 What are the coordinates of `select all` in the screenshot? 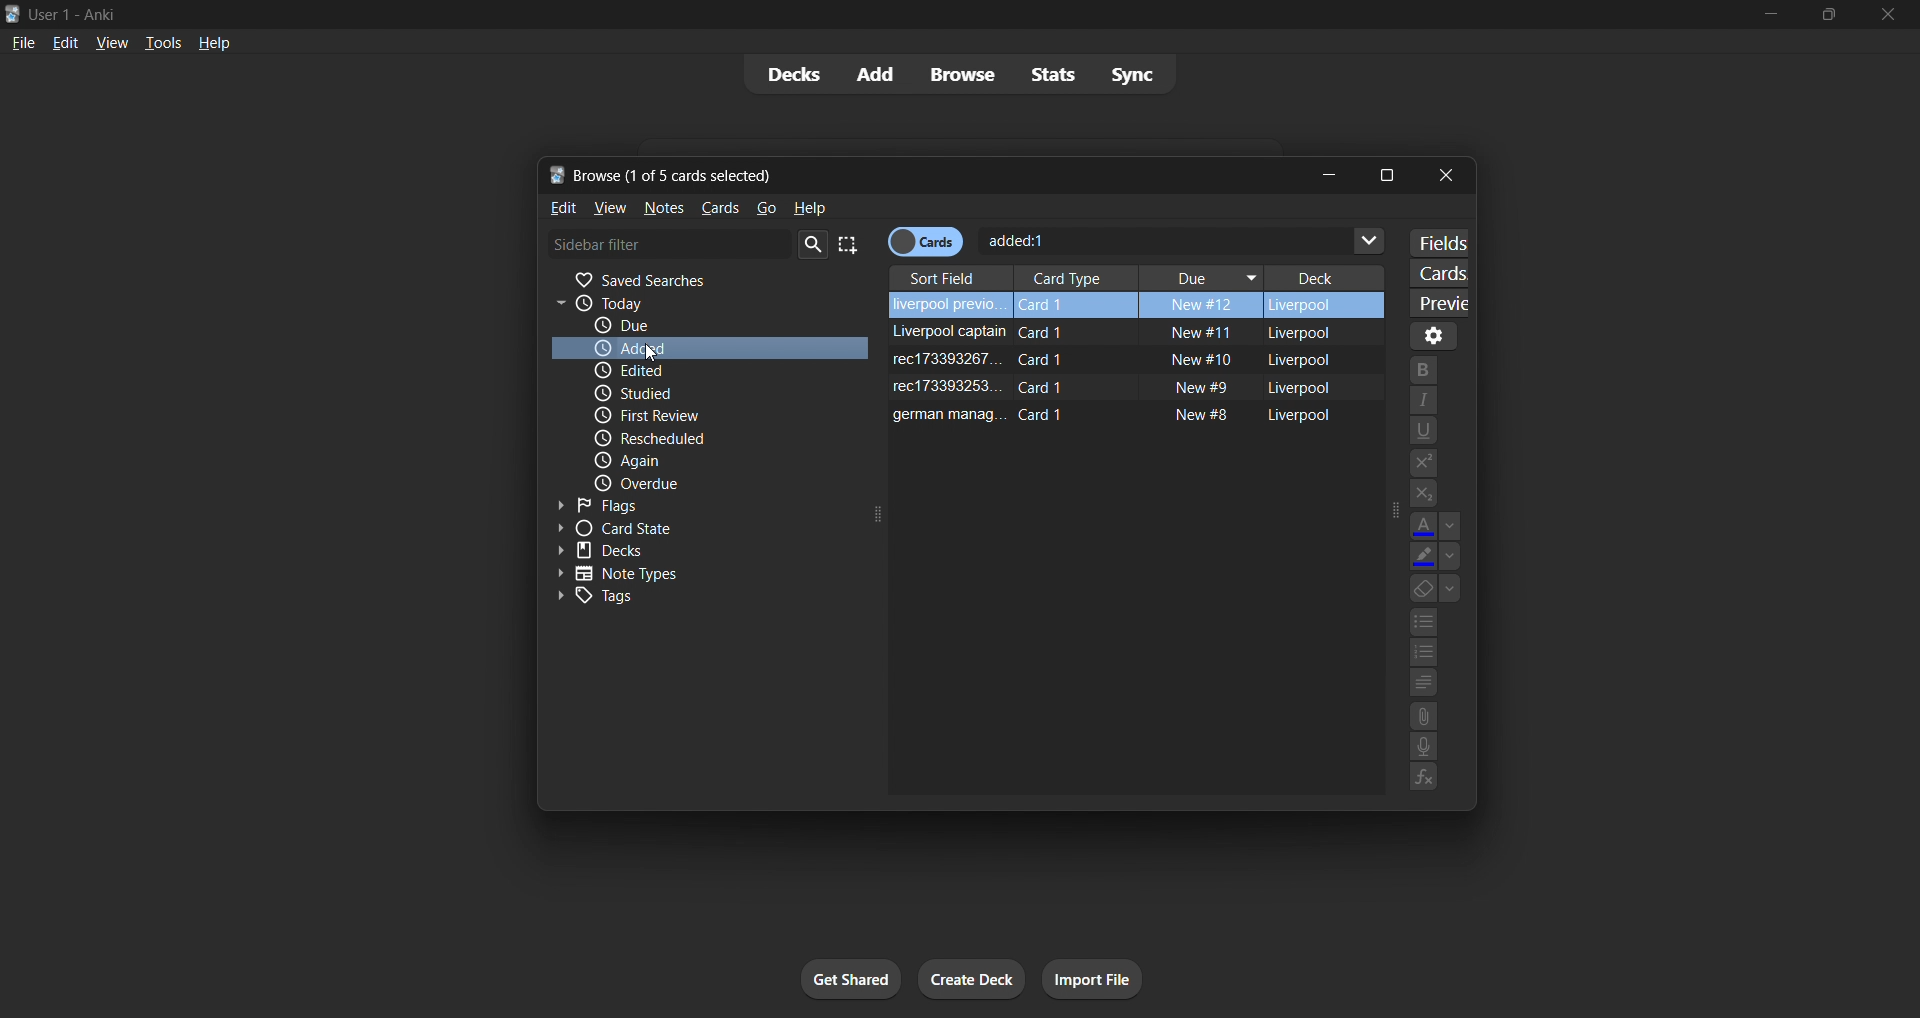 It's located at (850, 241).